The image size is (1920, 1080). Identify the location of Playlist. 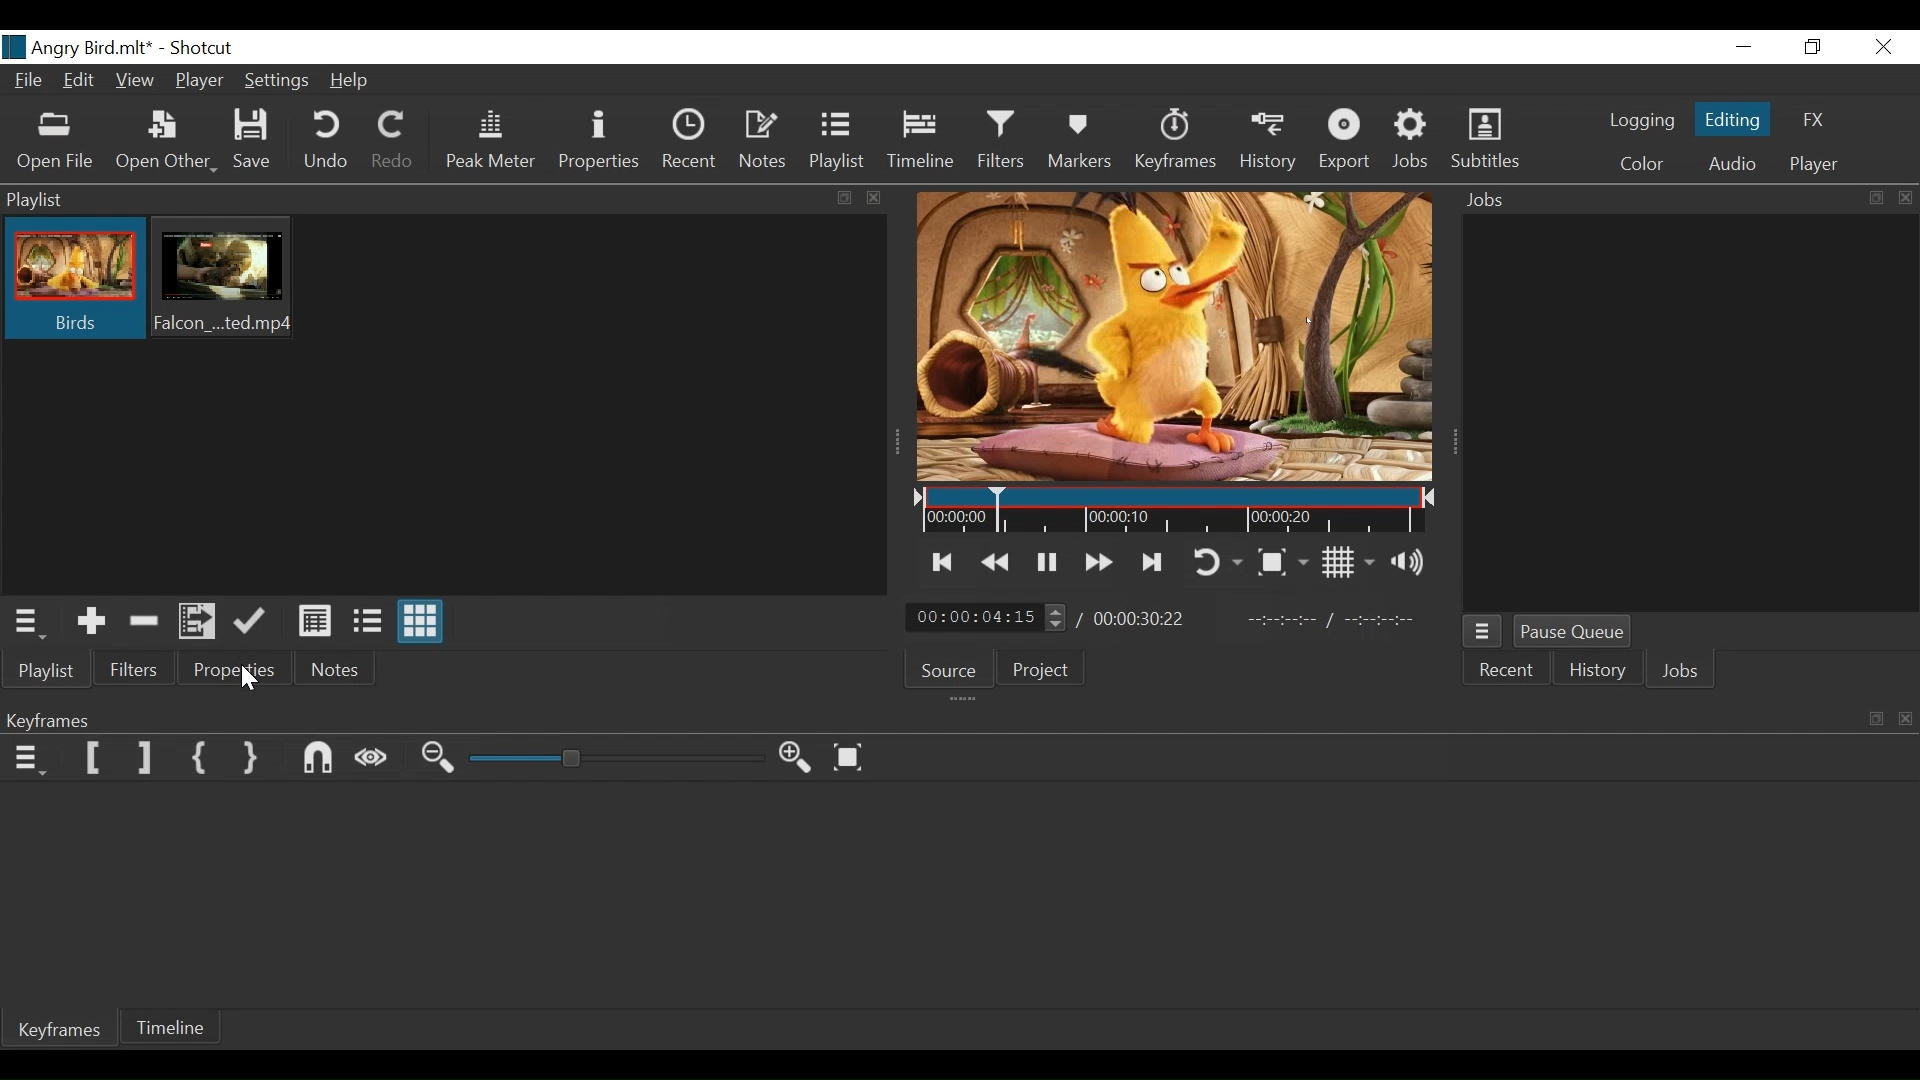
(837, 140).